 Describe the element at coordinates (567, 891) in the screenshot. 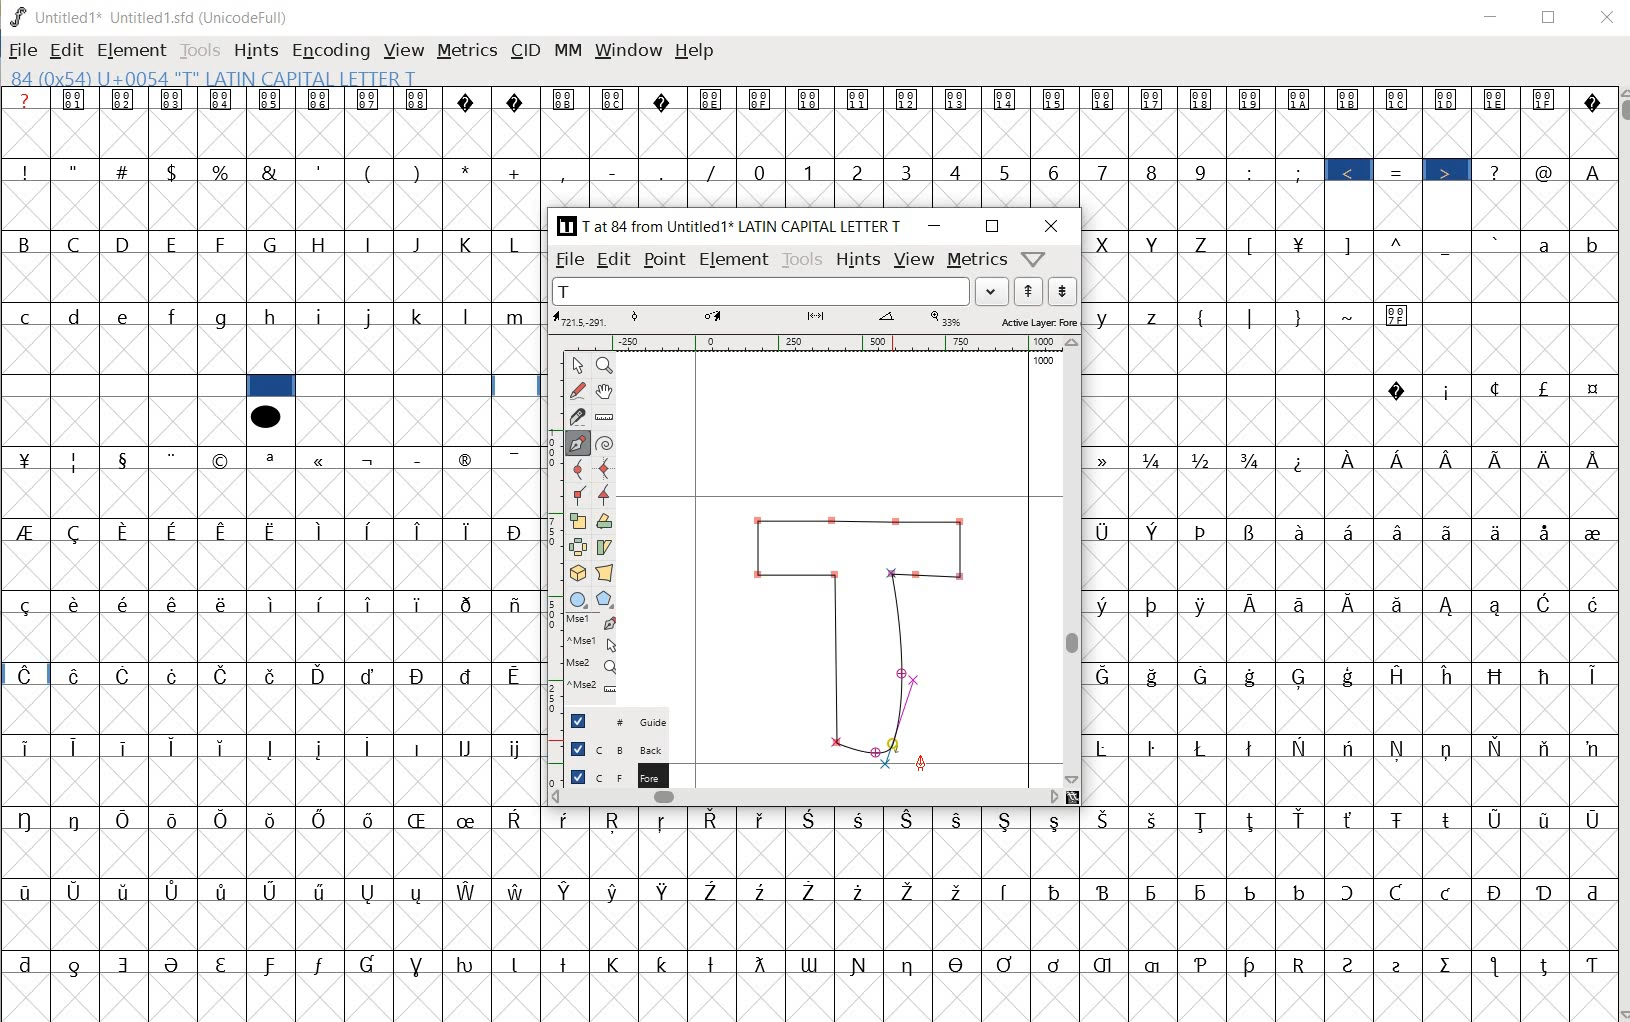

I see `Symbol` at that location.